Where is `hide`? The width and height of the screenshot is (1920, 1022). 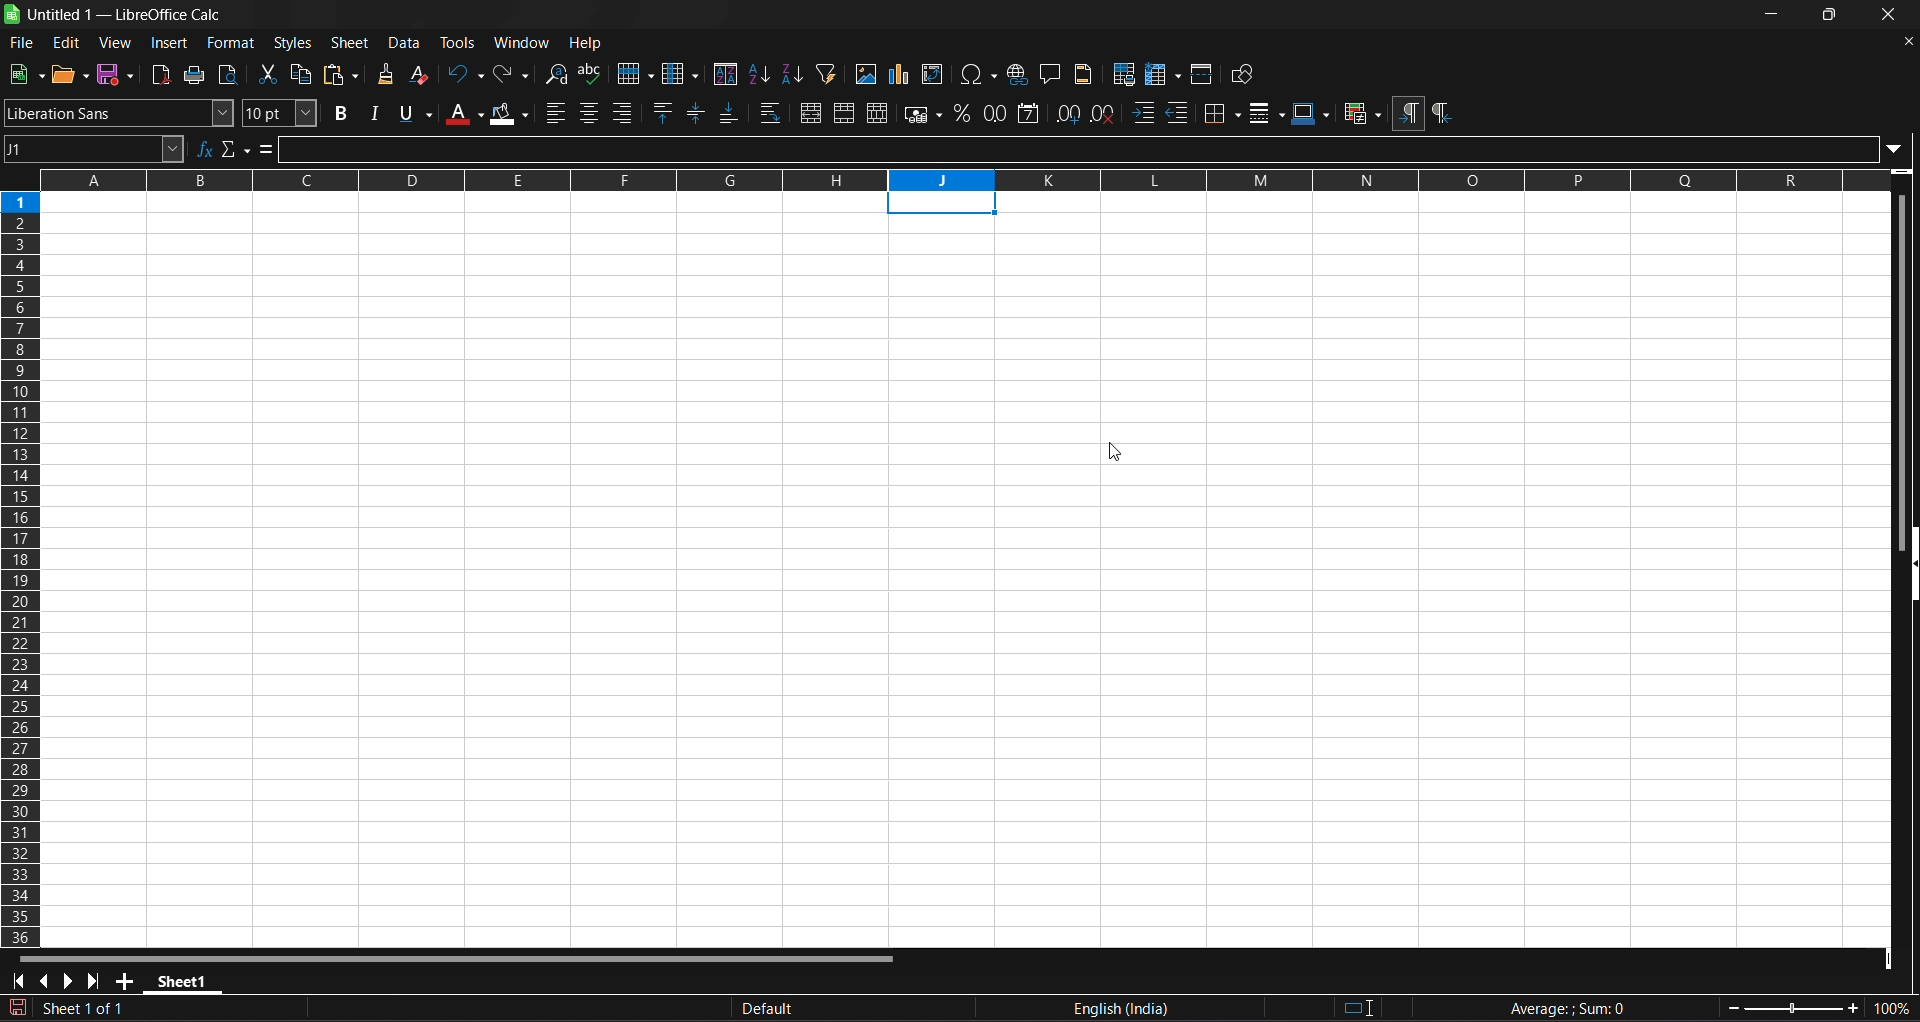
hide is located at coordinates (1908, 561).